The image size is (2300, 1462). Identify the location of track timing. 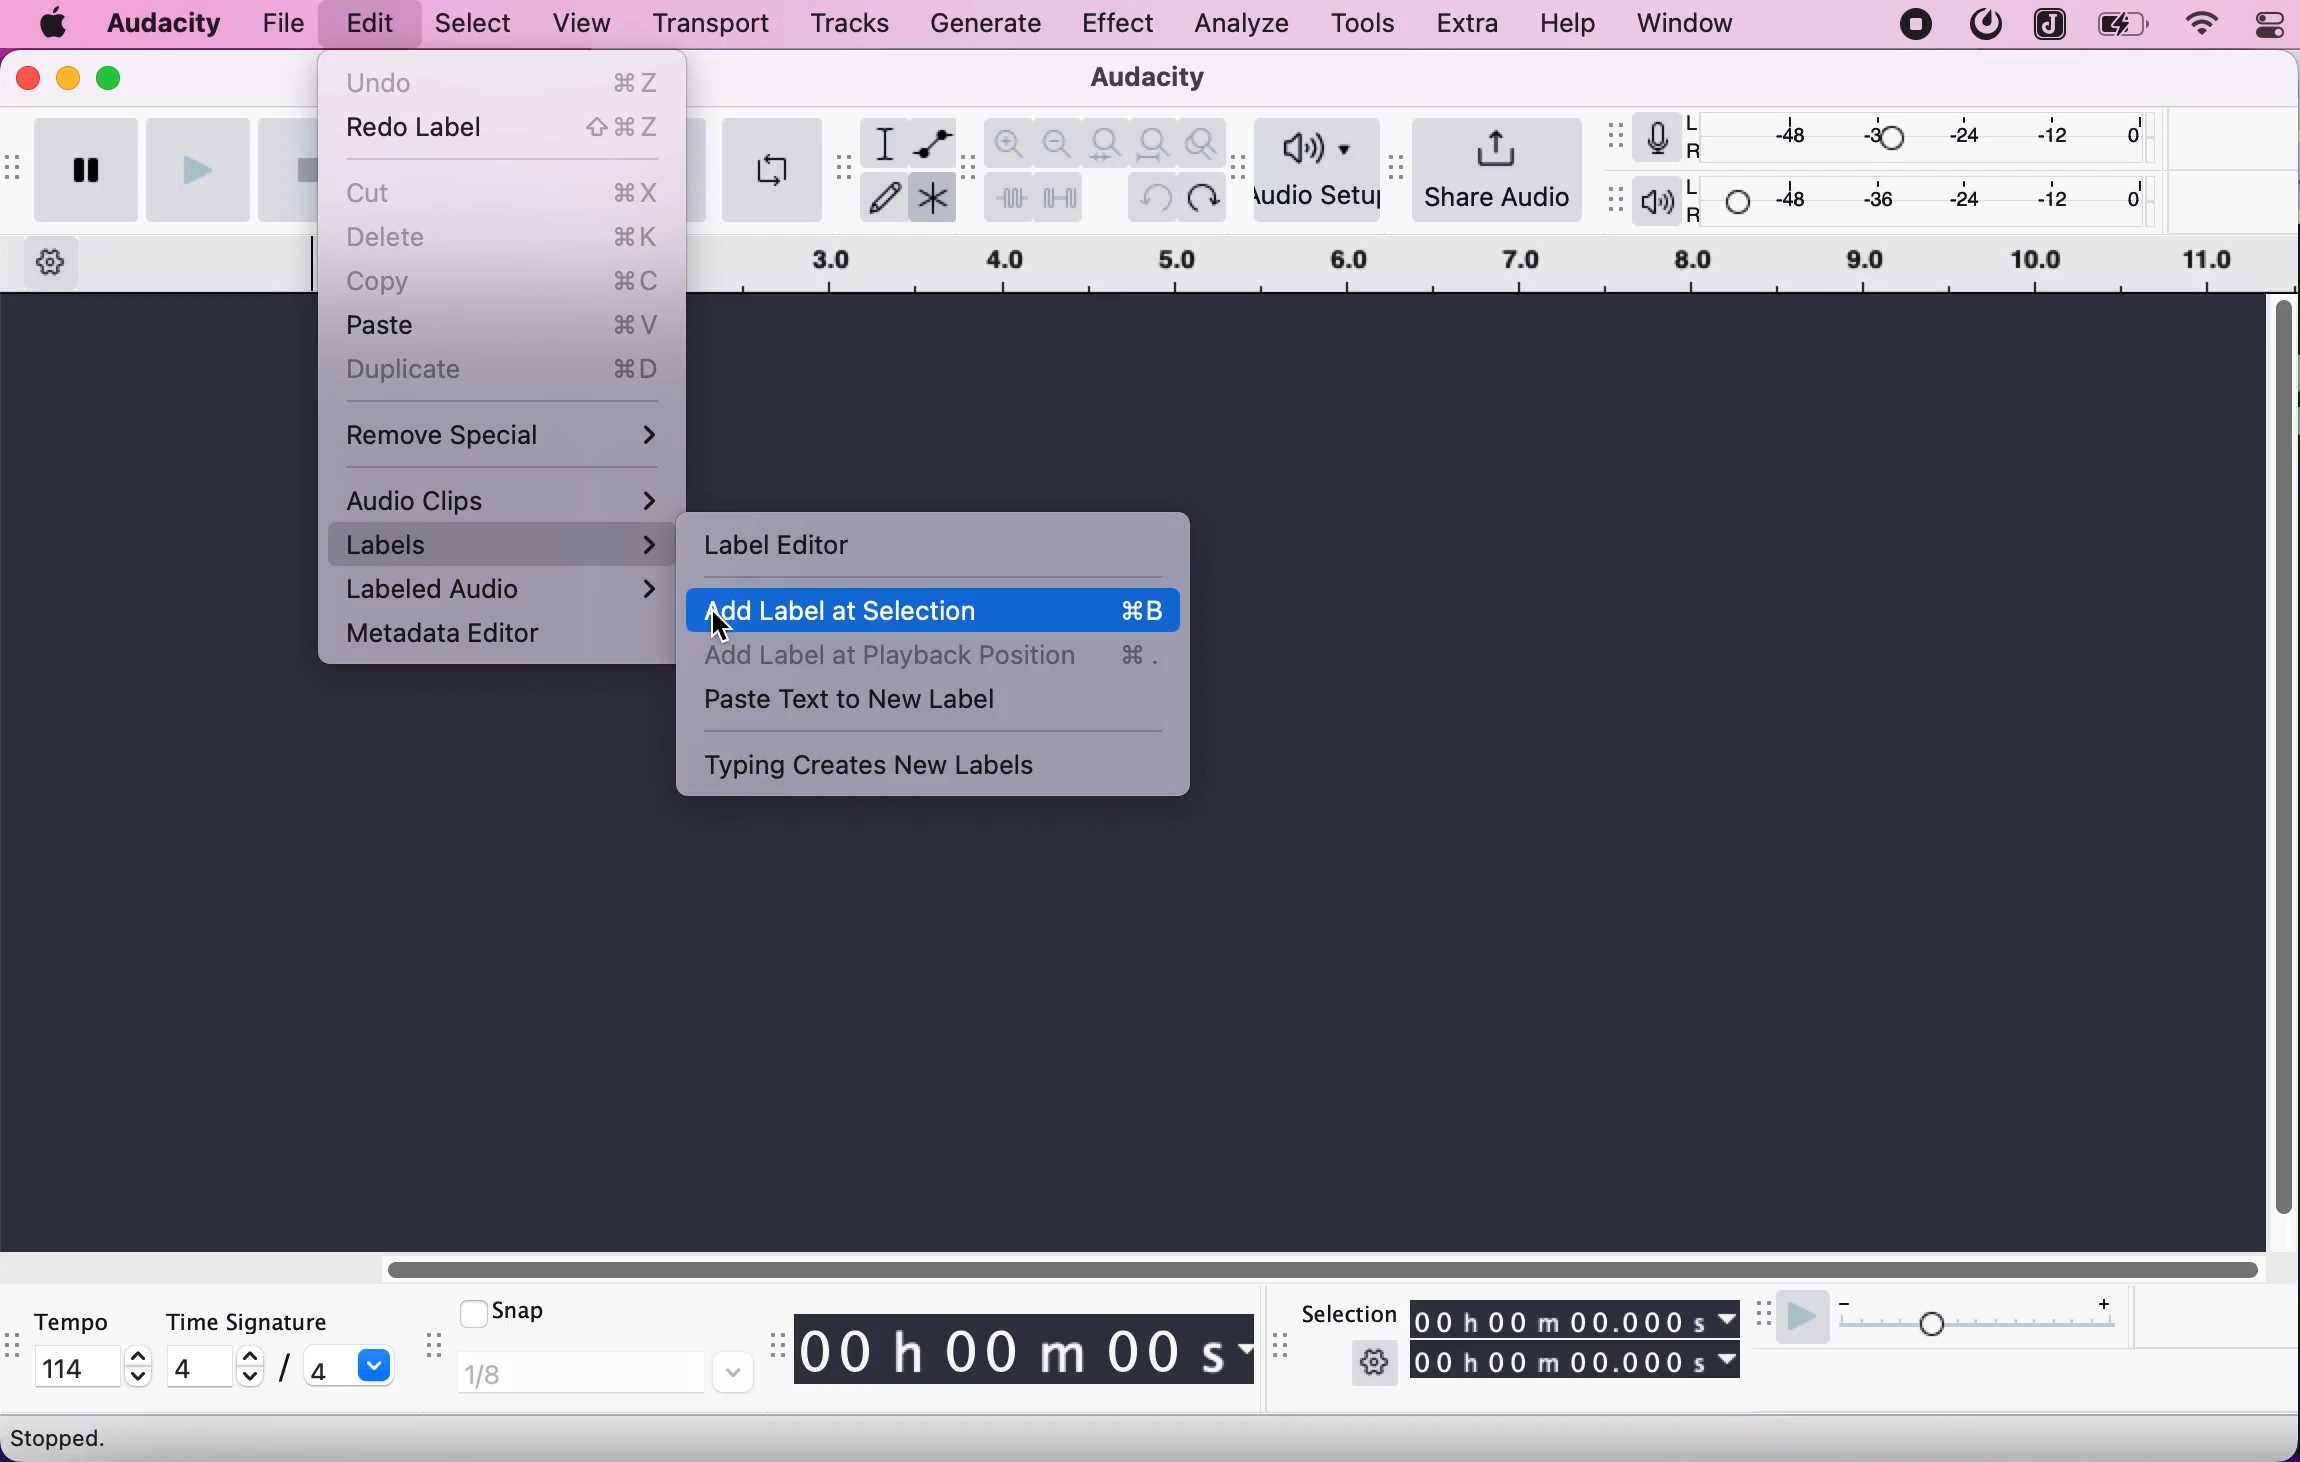
(1025, 1349).